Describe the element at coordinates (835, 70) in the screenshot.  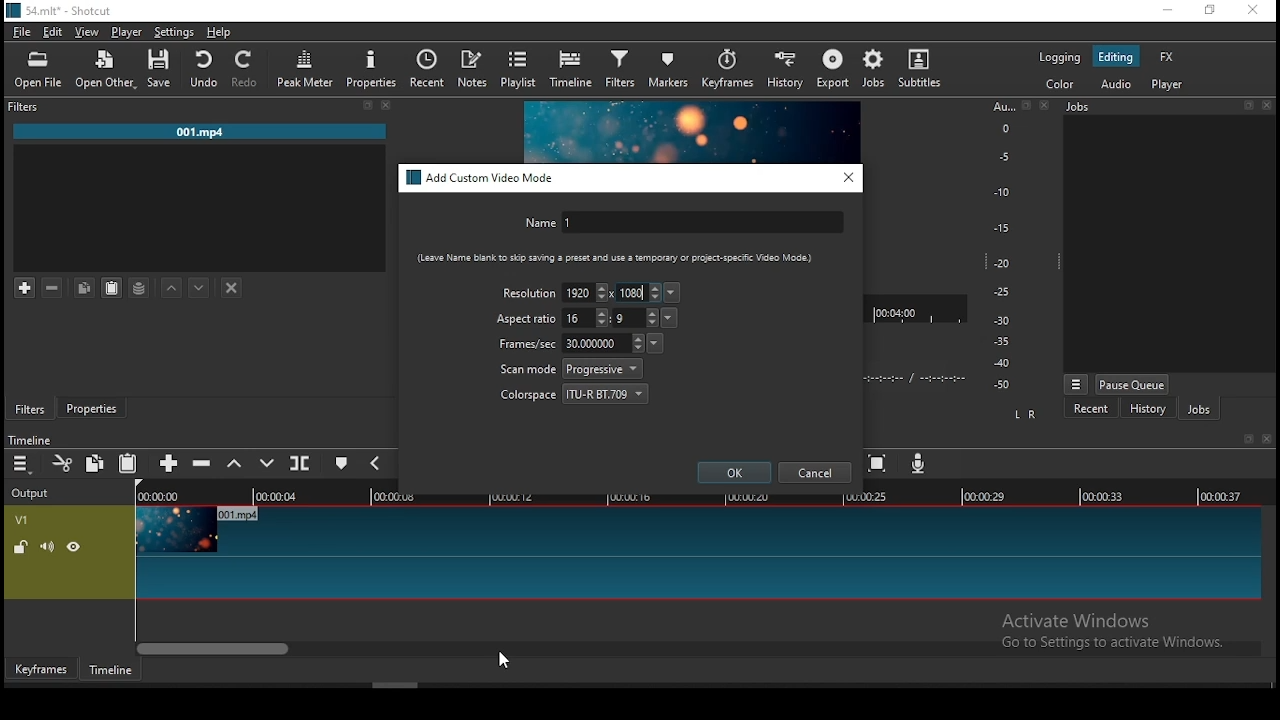
I see `export` at that location.